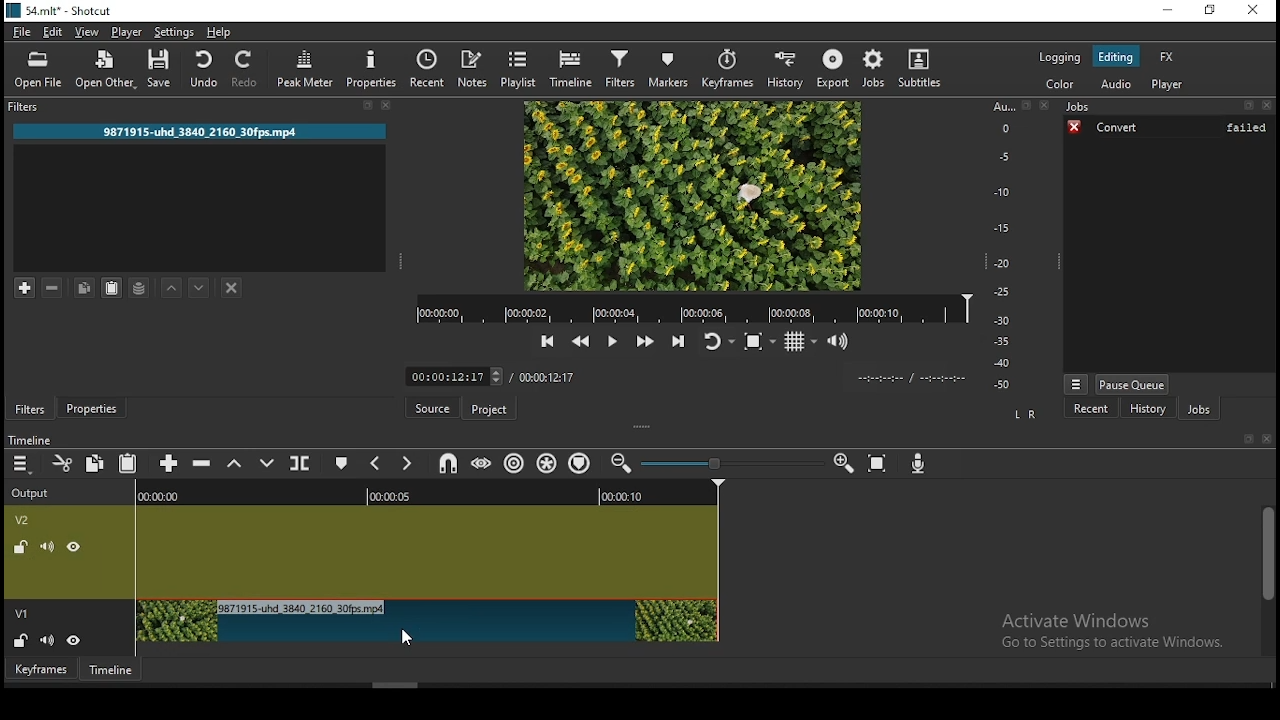 This screenshot has width=1280, height=720. What do you see at coordinates (730, 68) in the screenshot?
I see `keyframes` at bounding box center [730, 68].